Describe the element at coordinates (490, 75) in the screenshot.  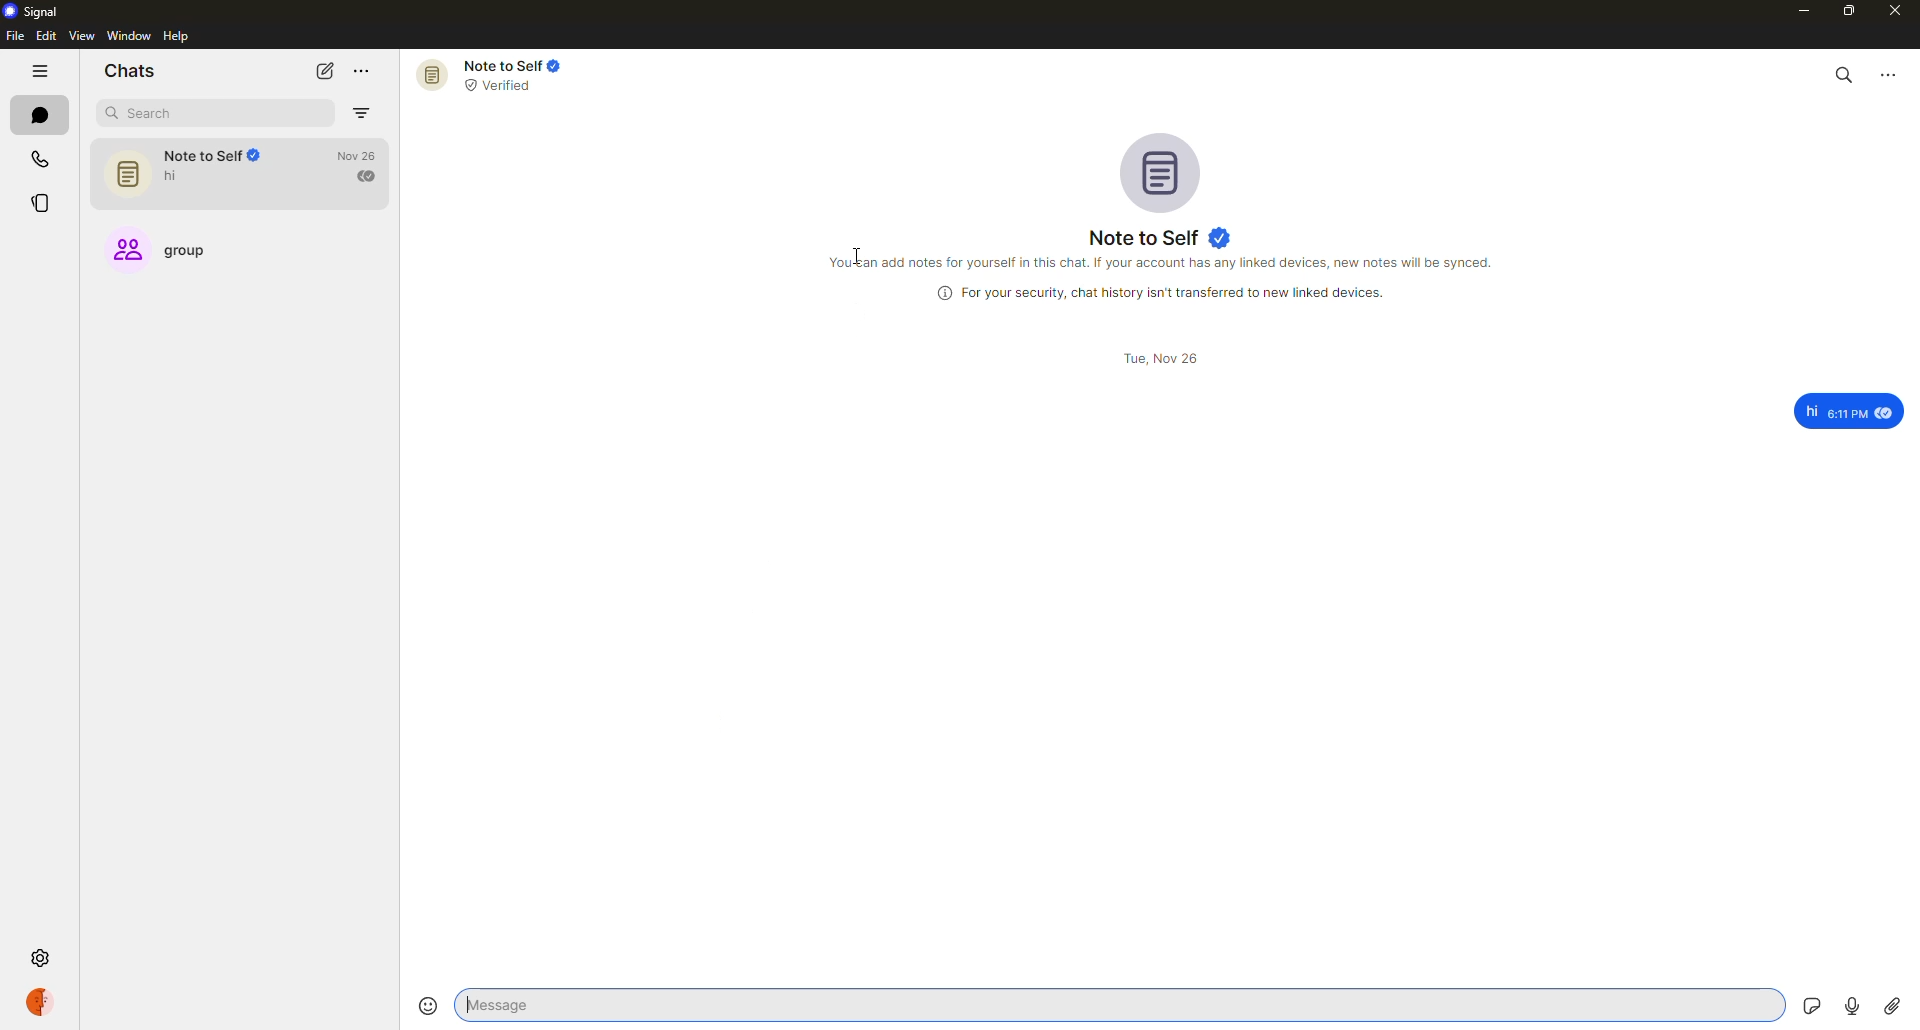
I see `note to self` at that location.